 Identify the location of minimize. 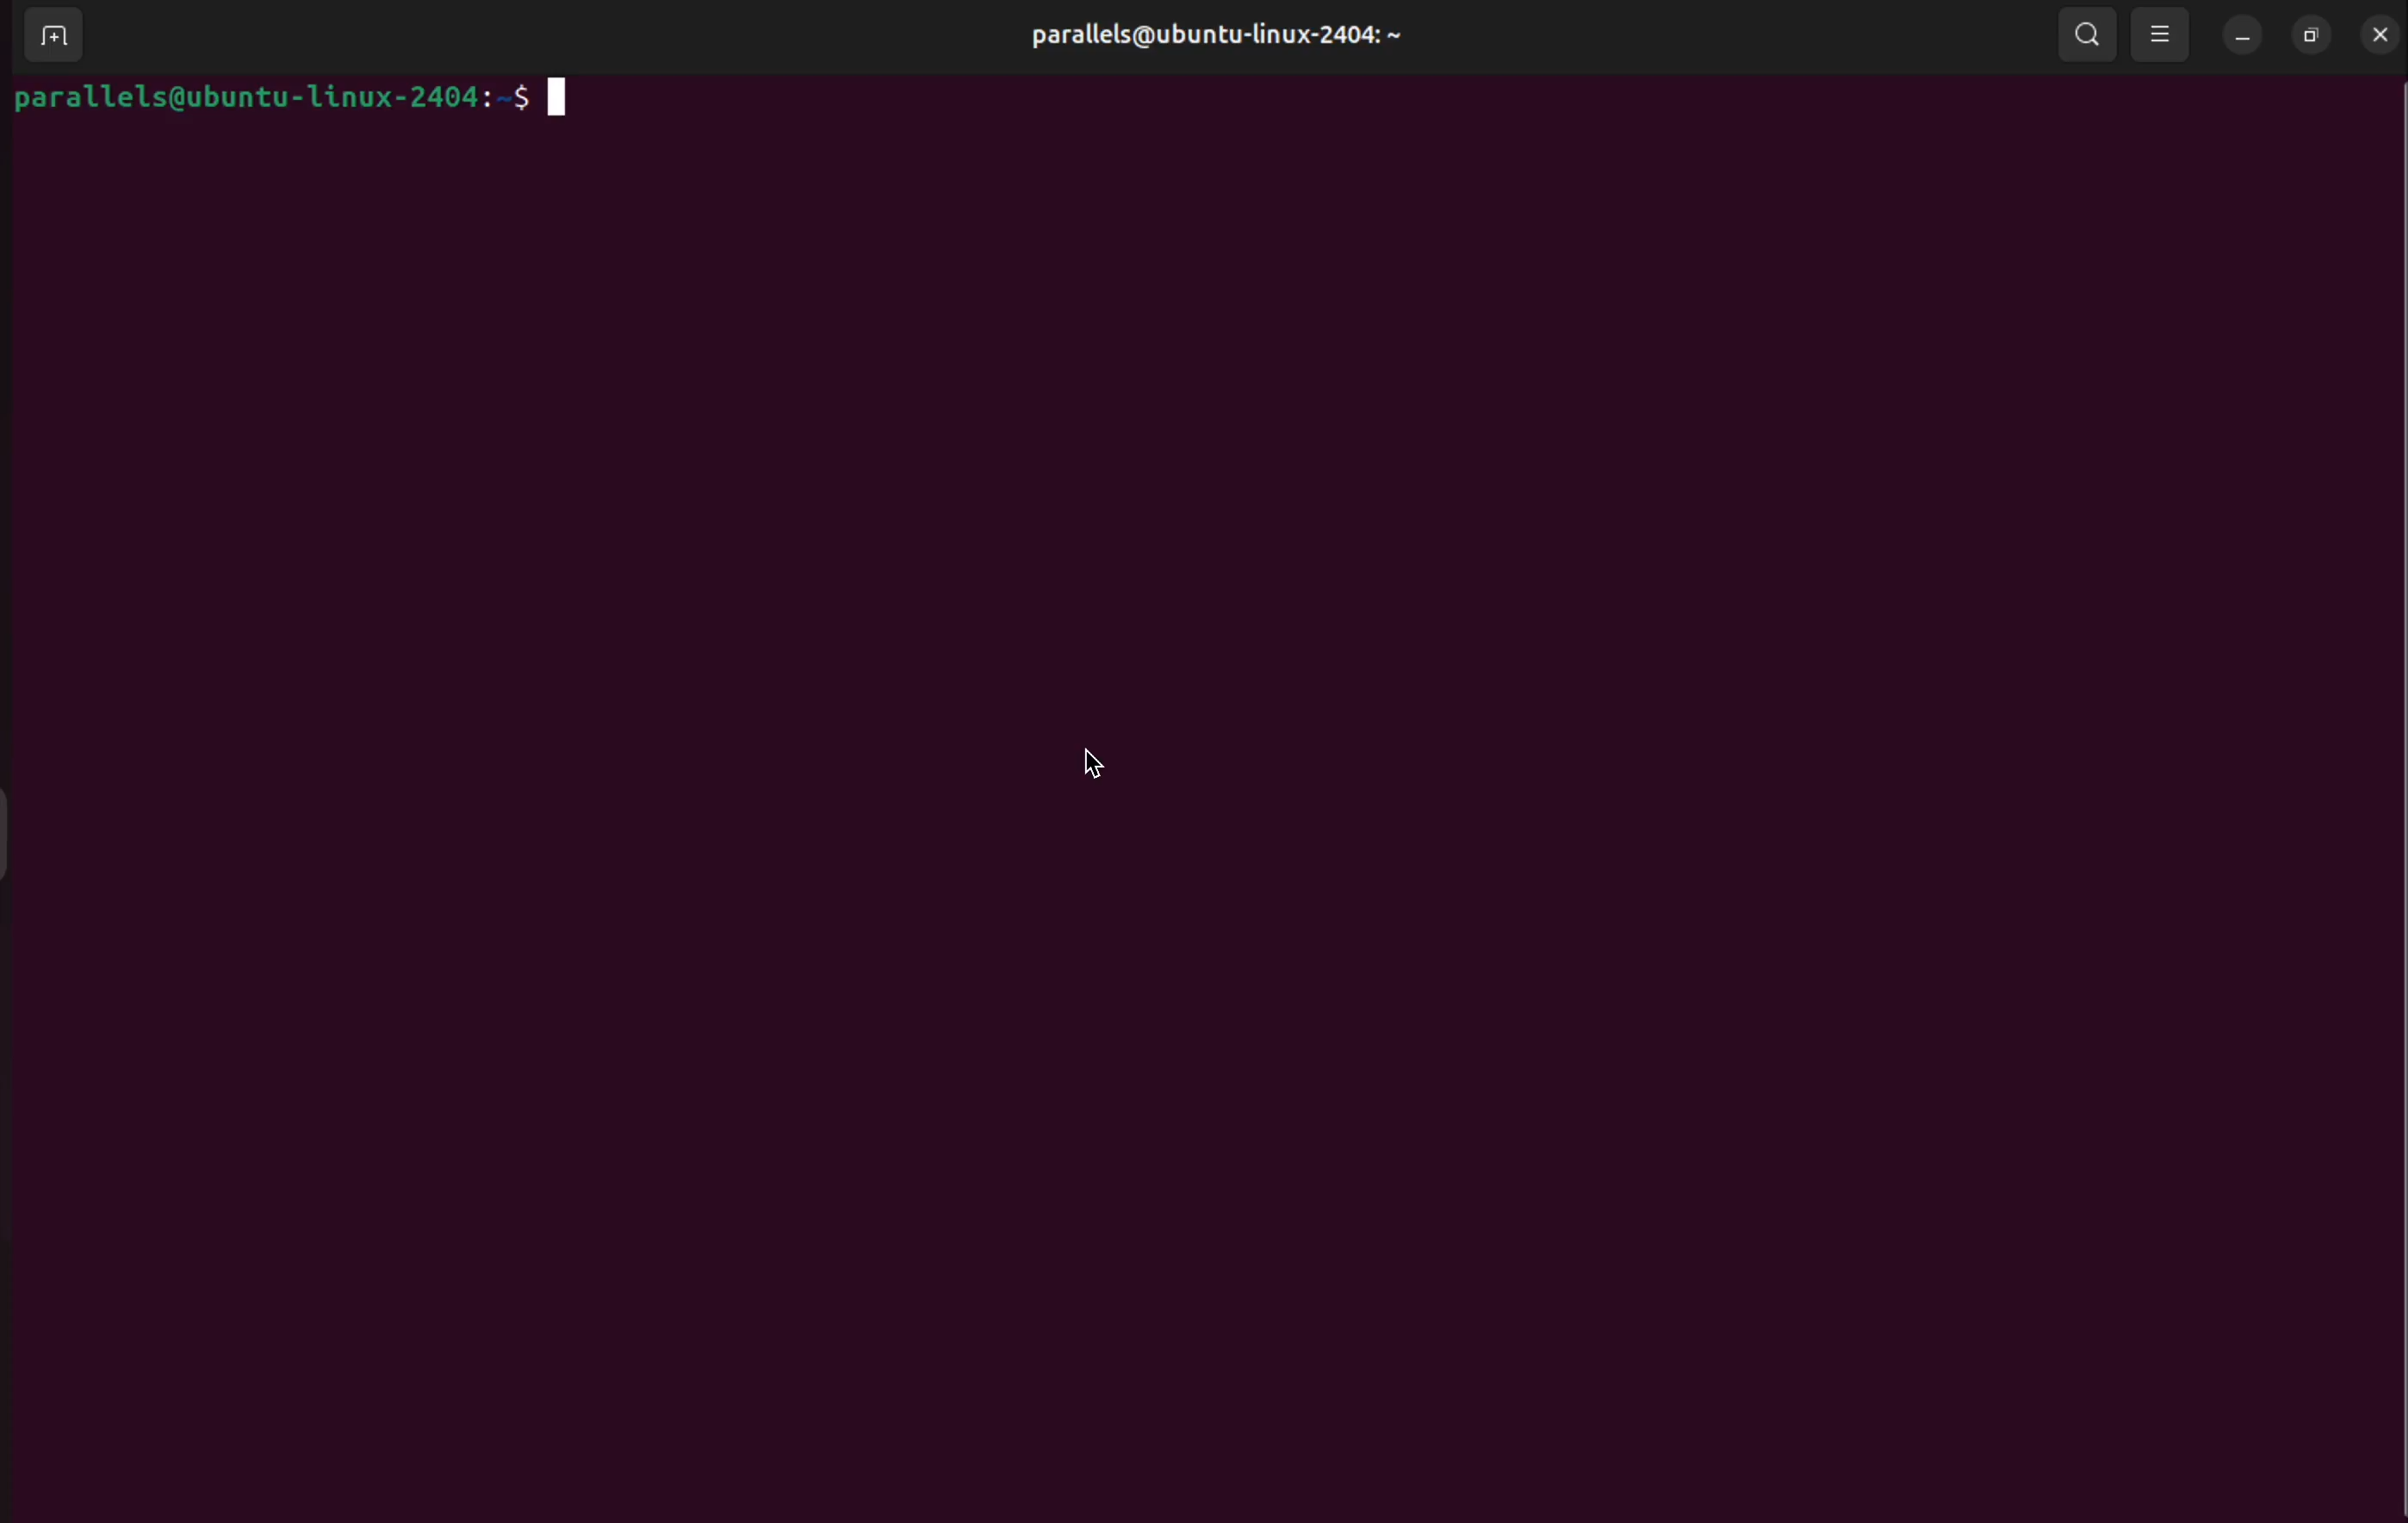
(2240, 33).